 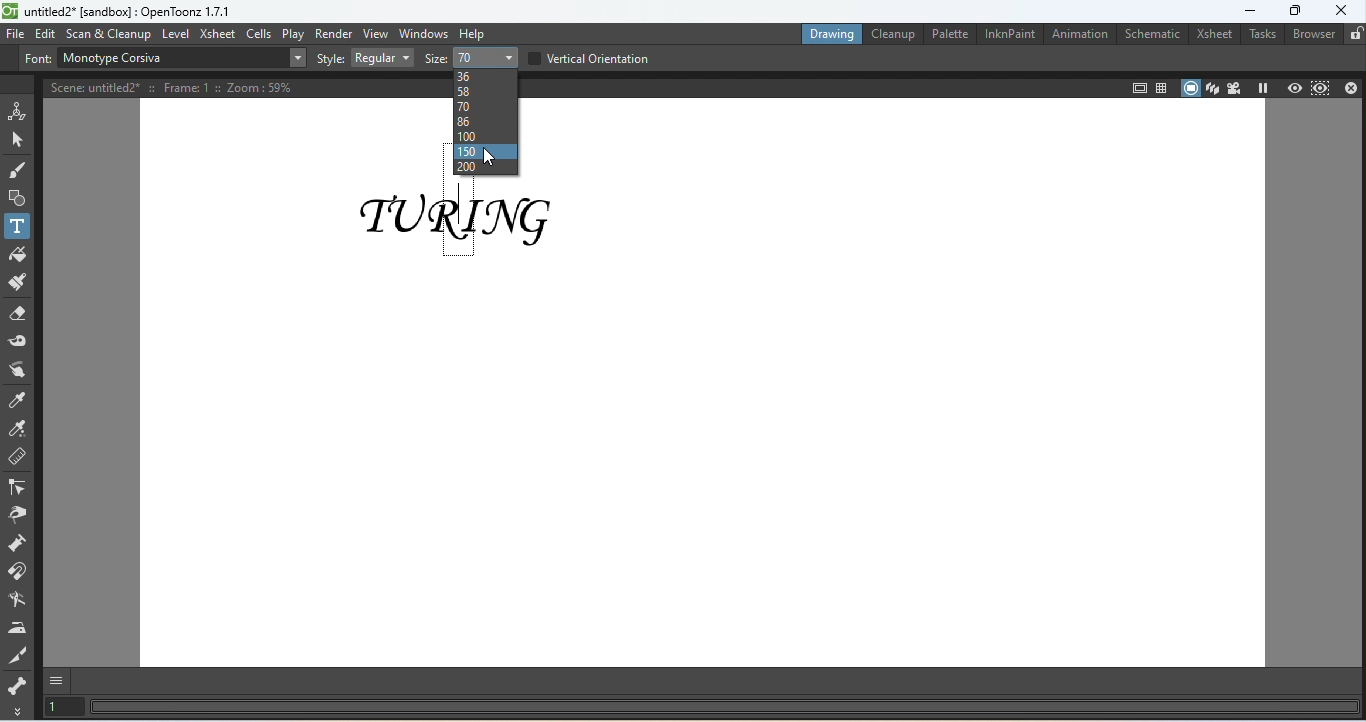 I want to click on 150, so click(x=485, y=151).